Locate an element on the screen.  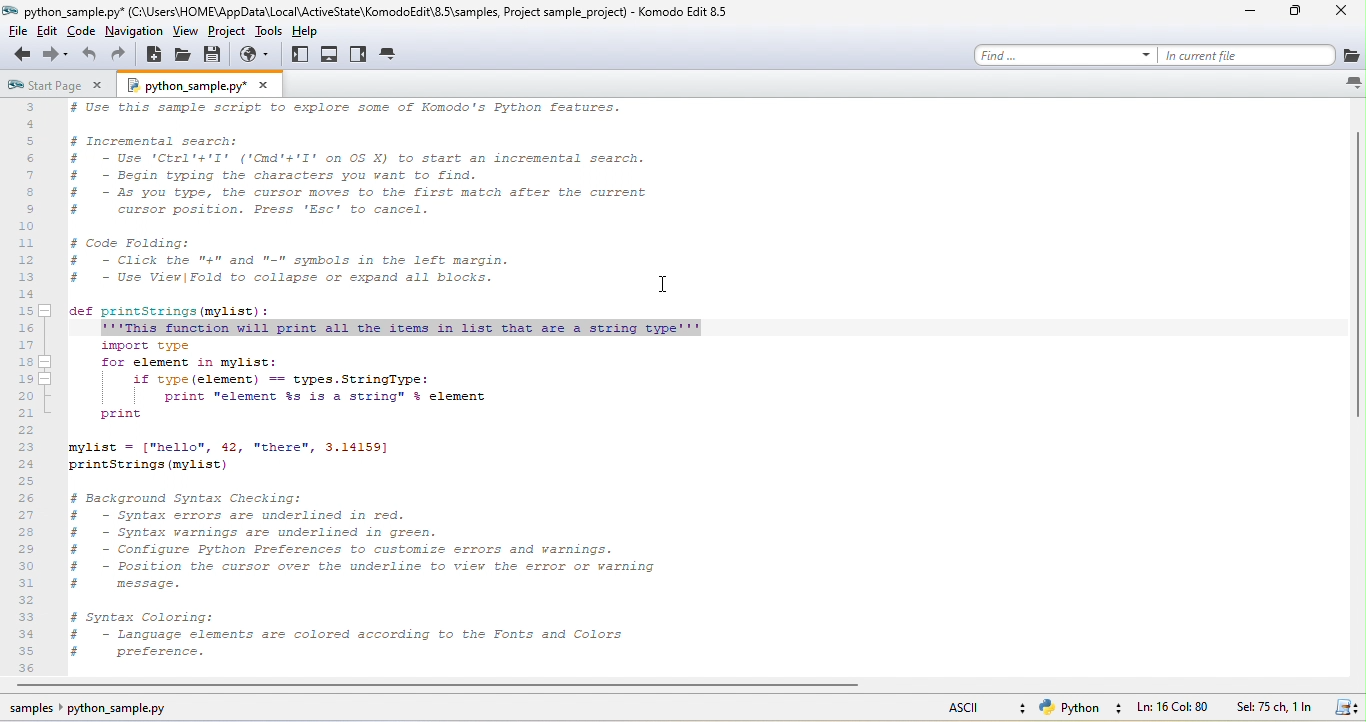
code is located at coordinates (83, 34).